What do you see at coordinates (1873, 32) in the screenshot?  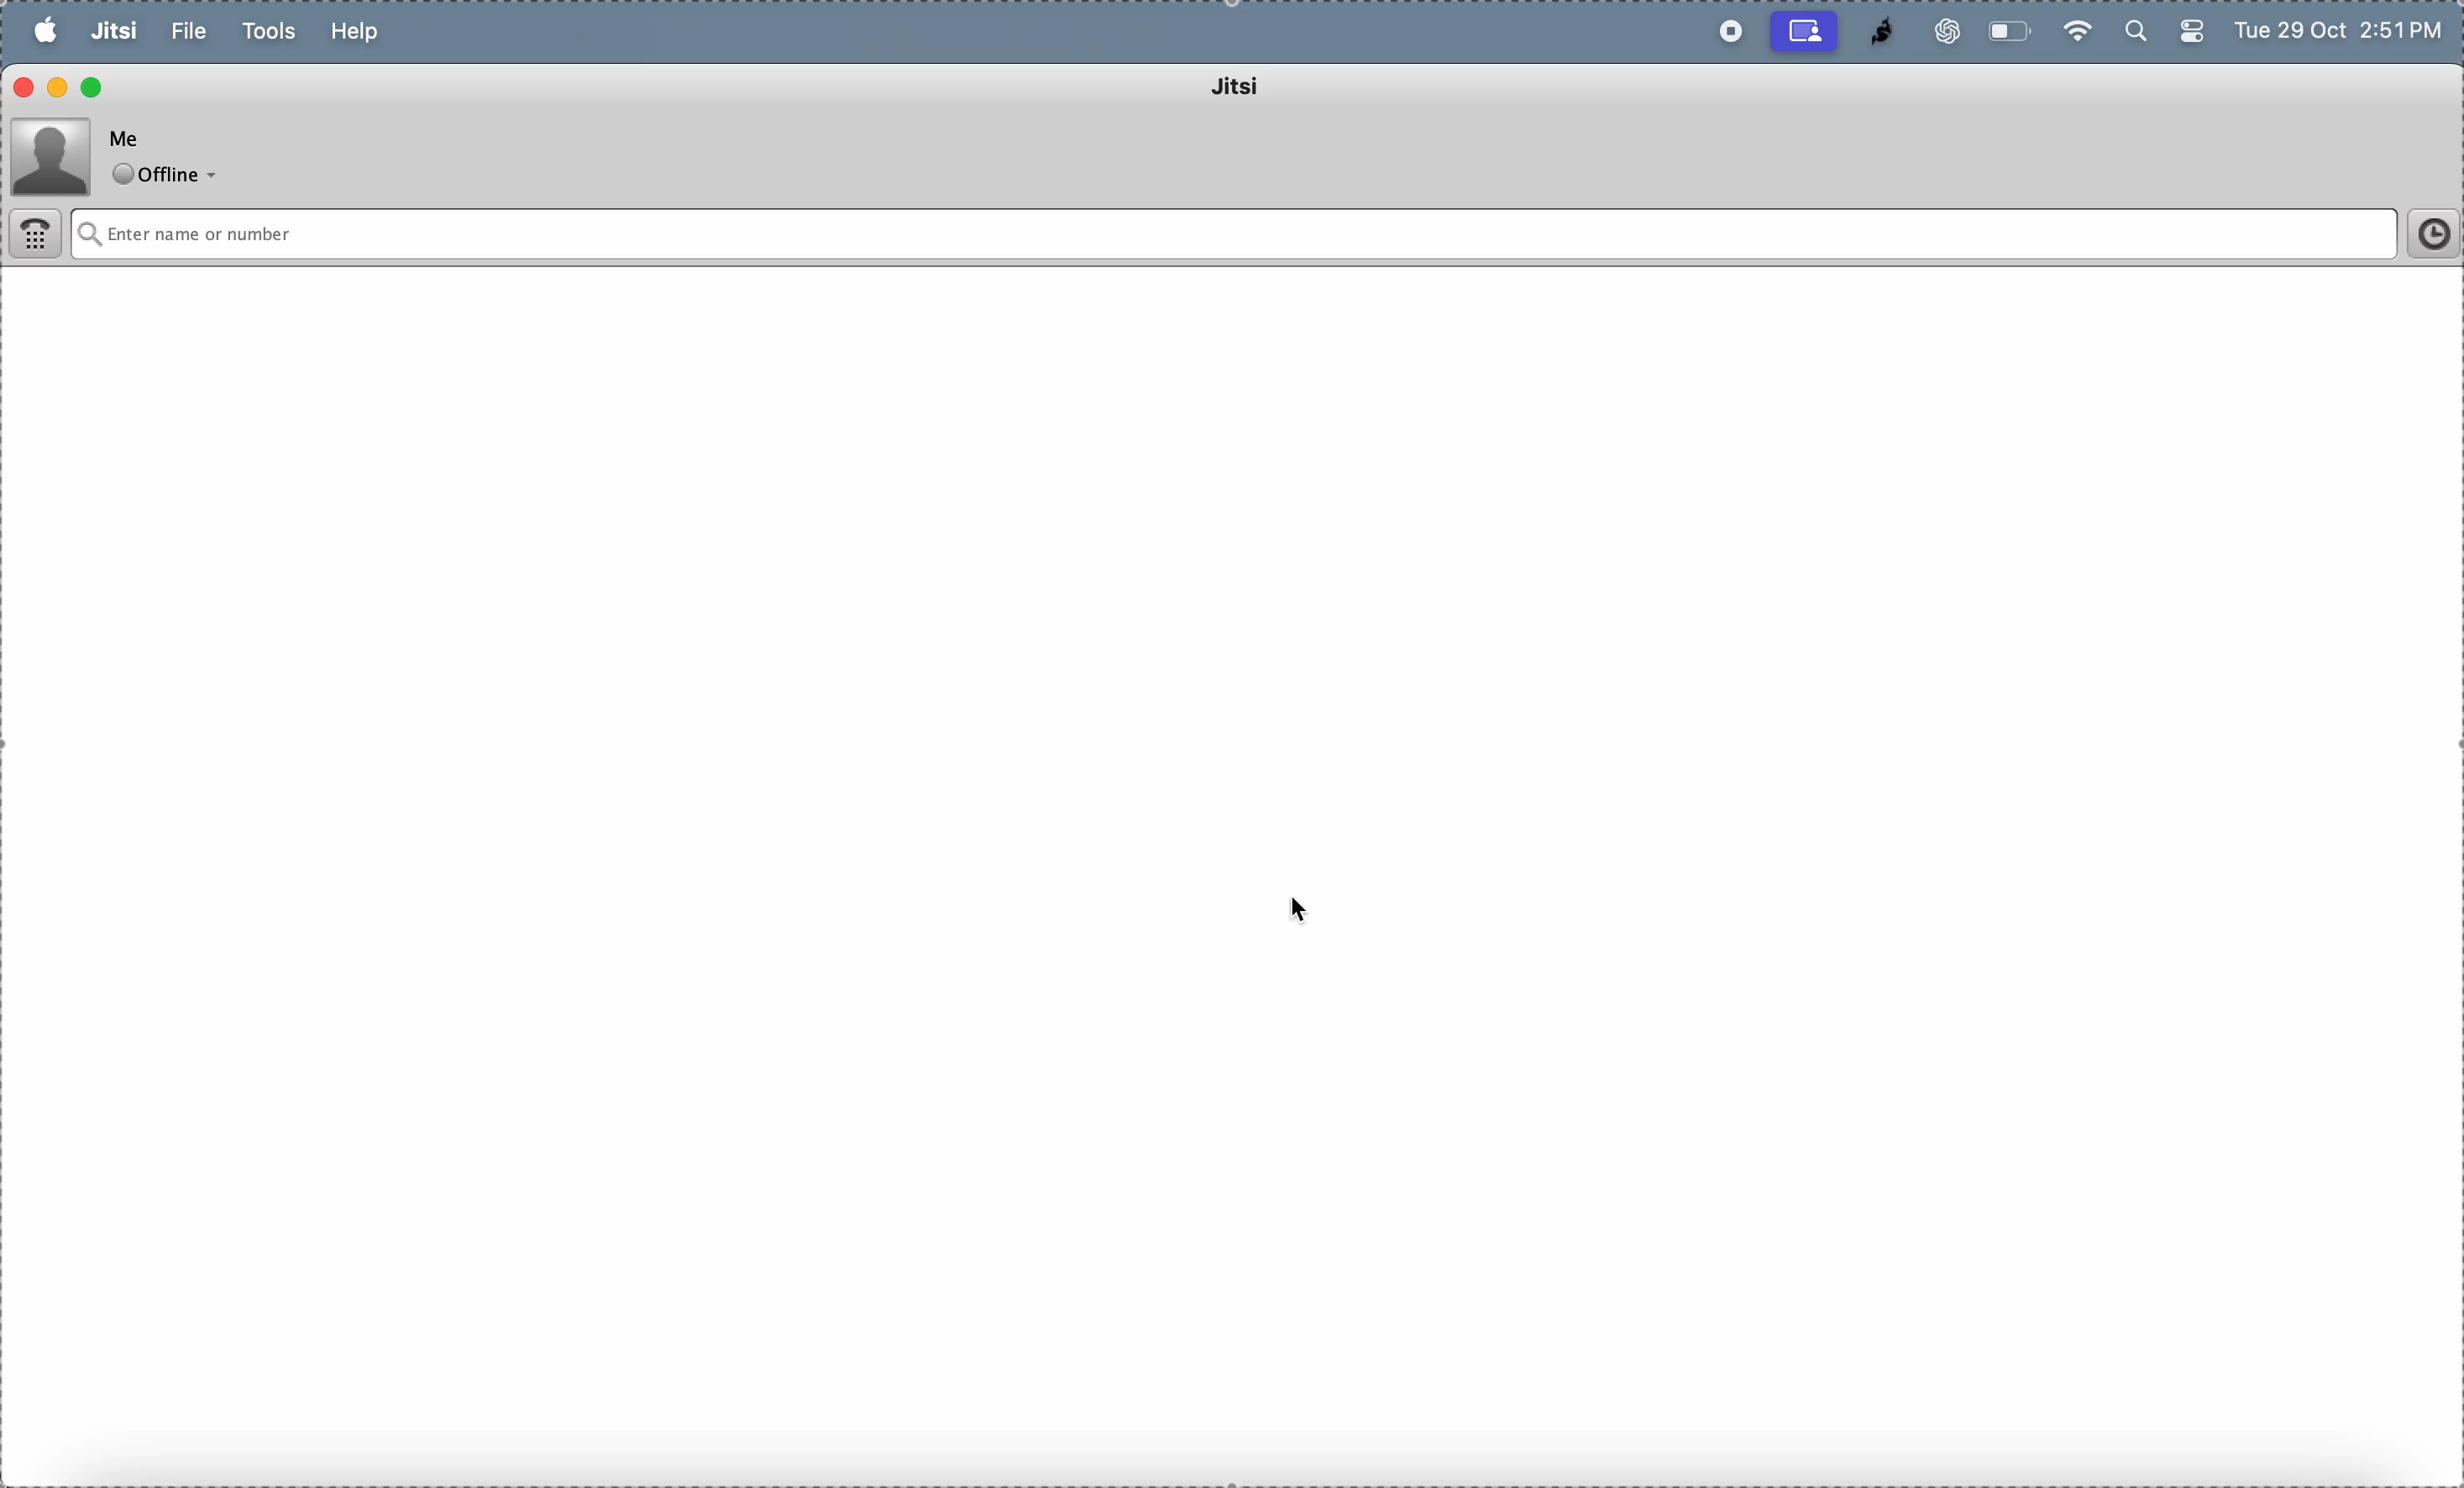 I see `jitsi` at bounding box center [1873, 32].